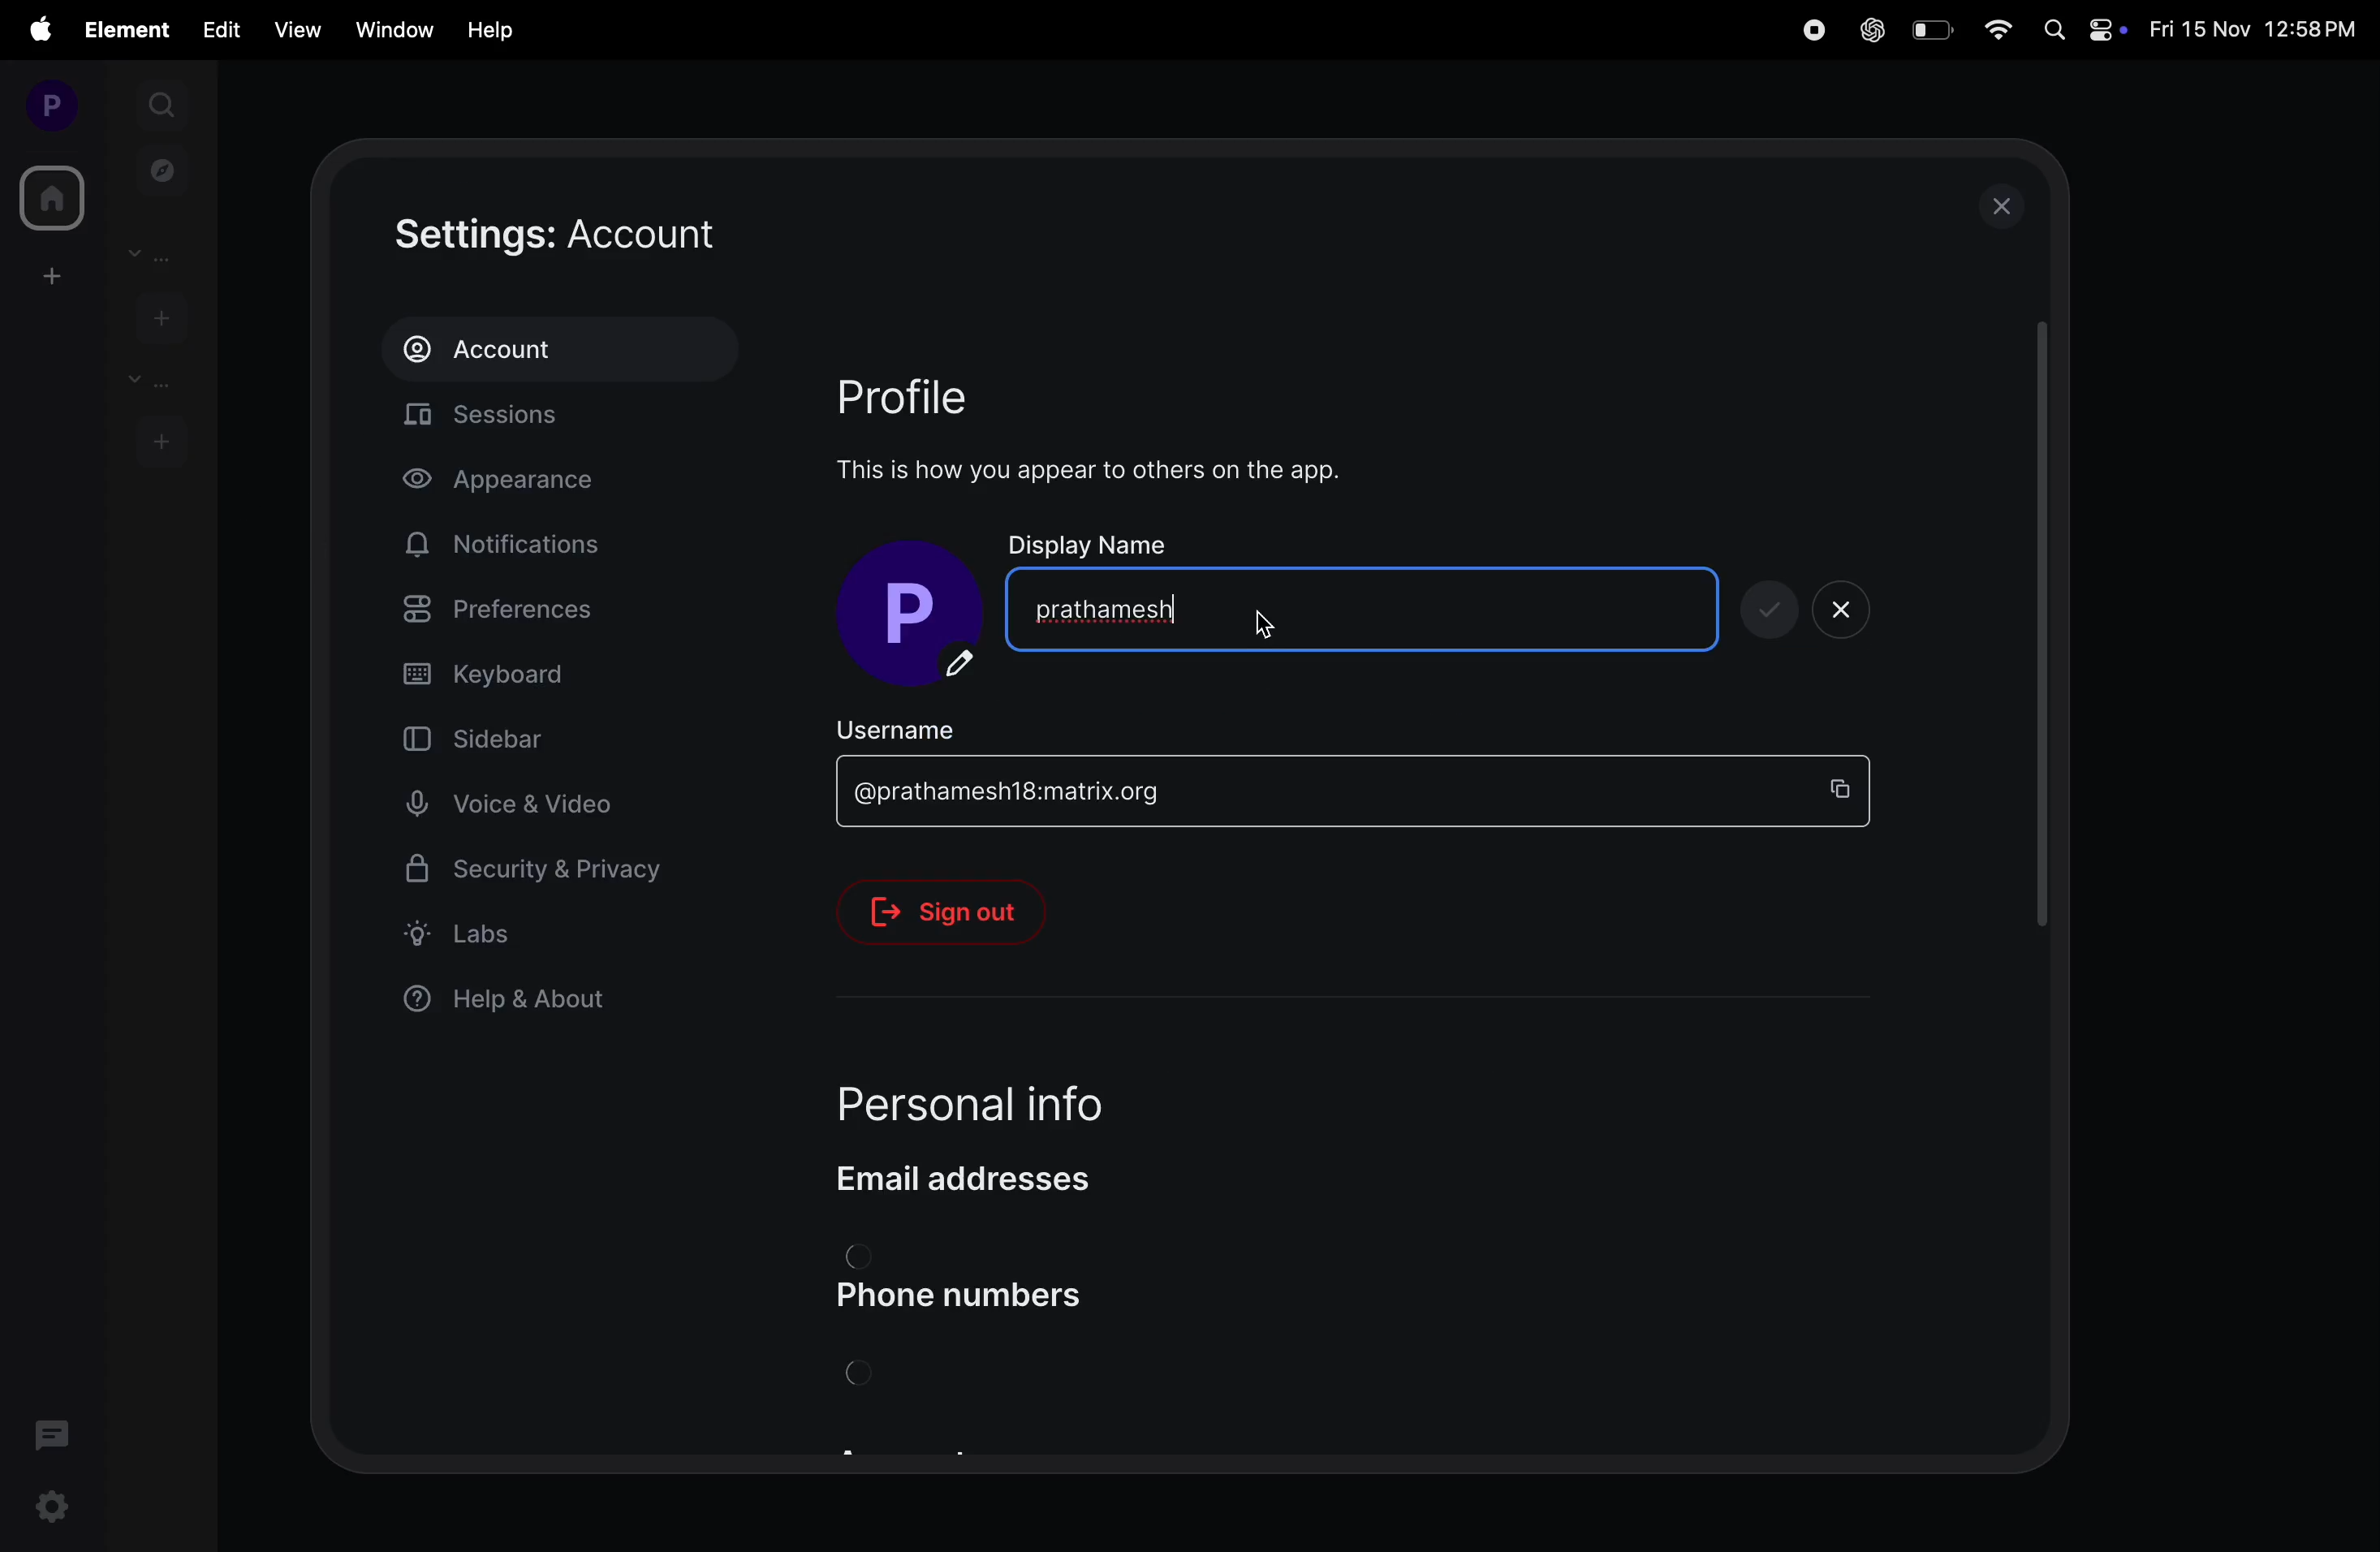  Describe the element at coordinates (924, 727) in the screenshot. I see `username` at that location.